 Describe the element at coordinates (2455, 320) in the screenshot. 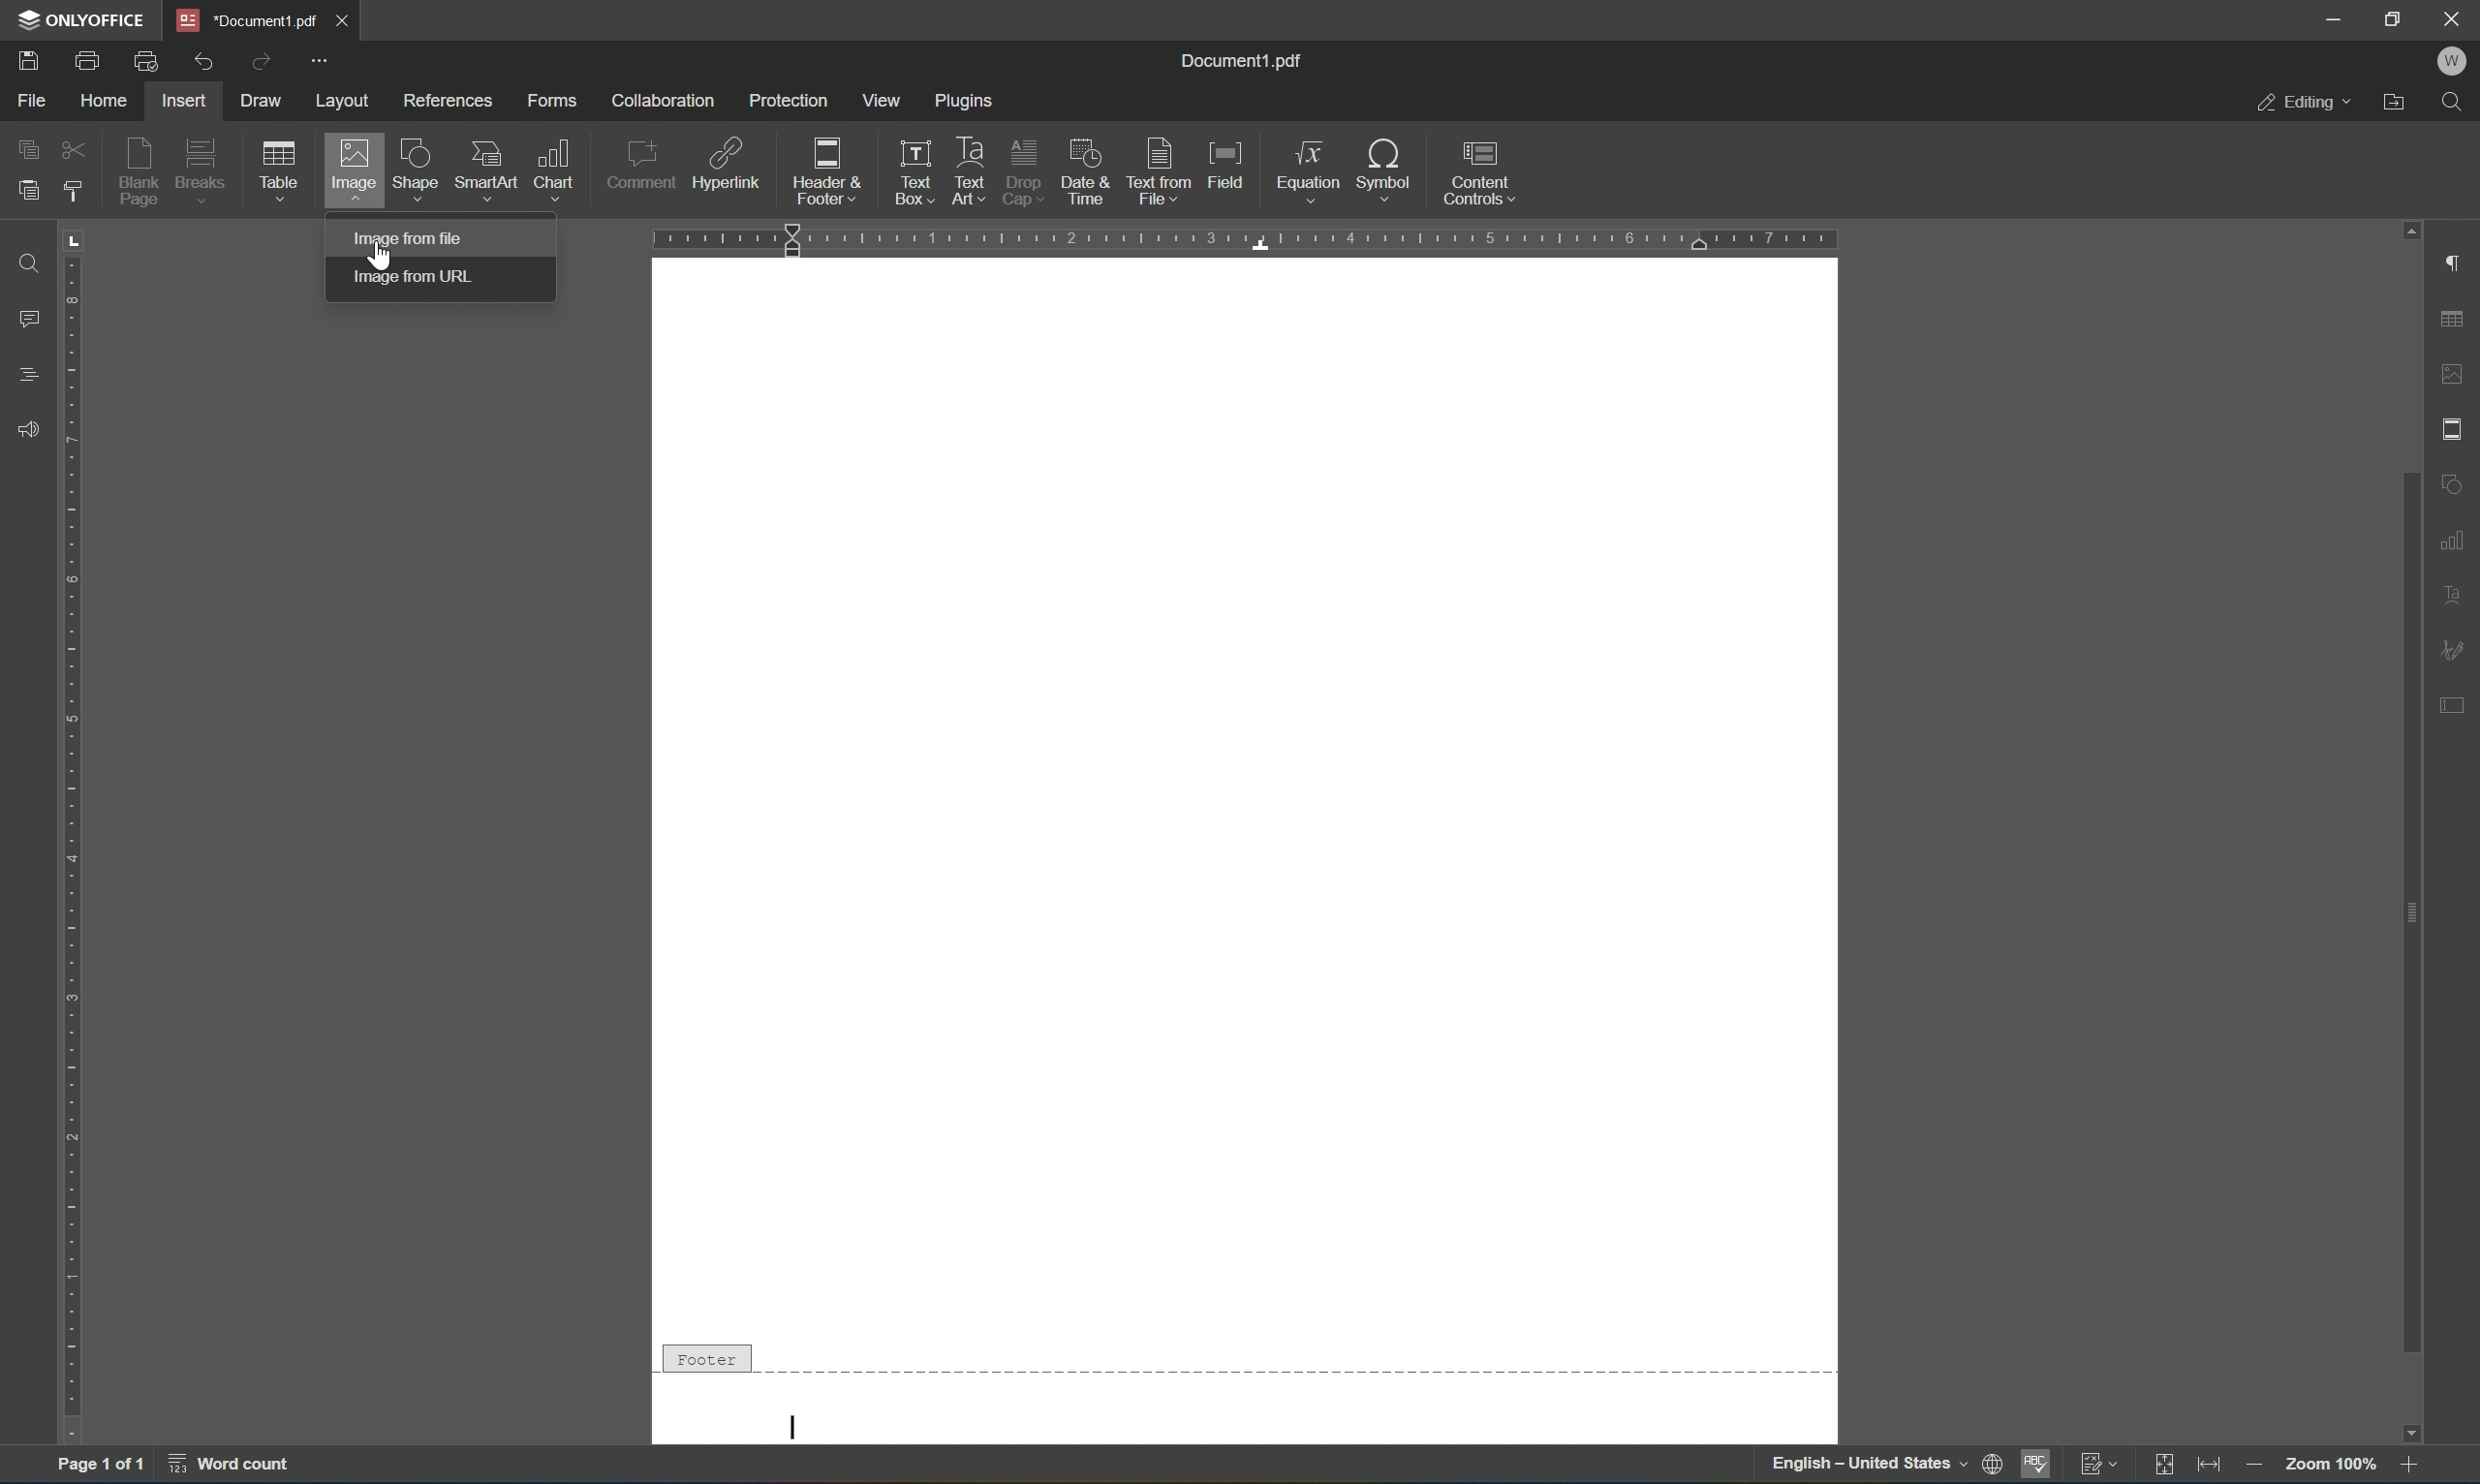

I see `tabular settings` at that location.